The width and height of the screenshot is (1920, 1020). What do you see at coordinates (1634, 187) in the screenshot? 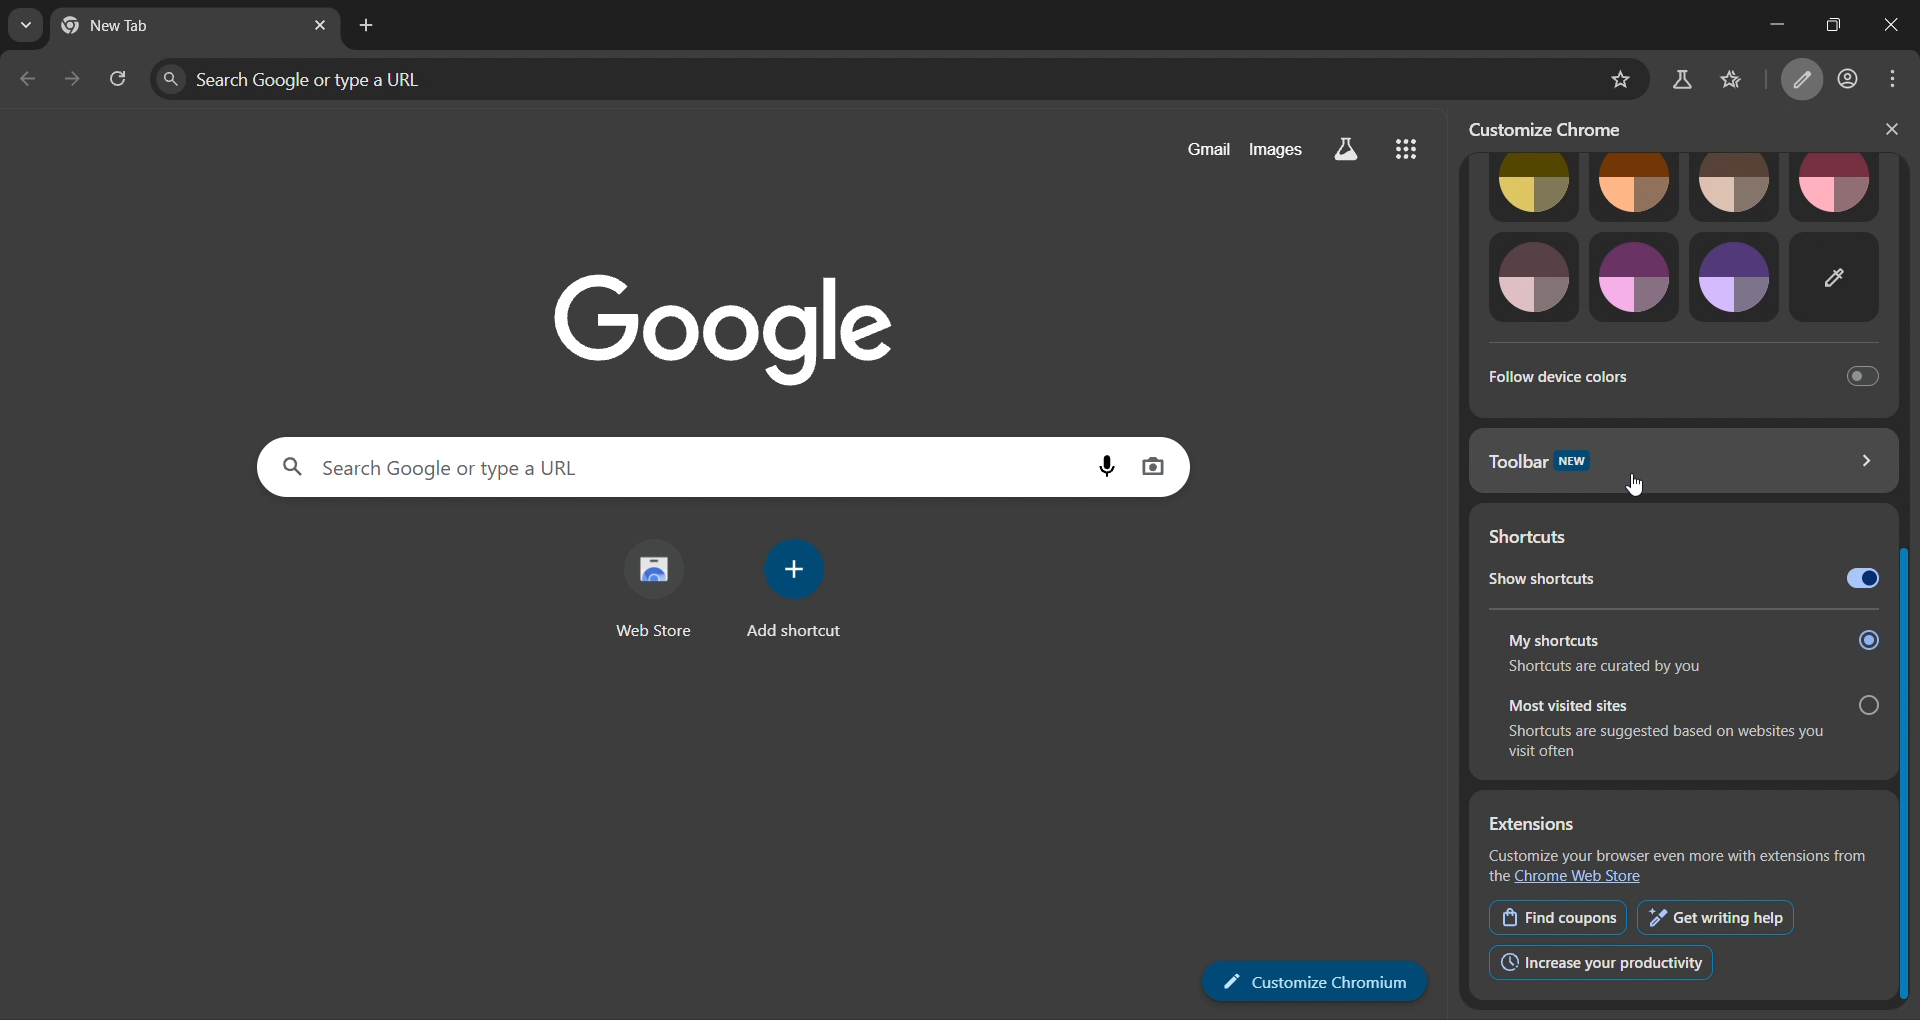
I see `image` at bounding box center [1634, 187].